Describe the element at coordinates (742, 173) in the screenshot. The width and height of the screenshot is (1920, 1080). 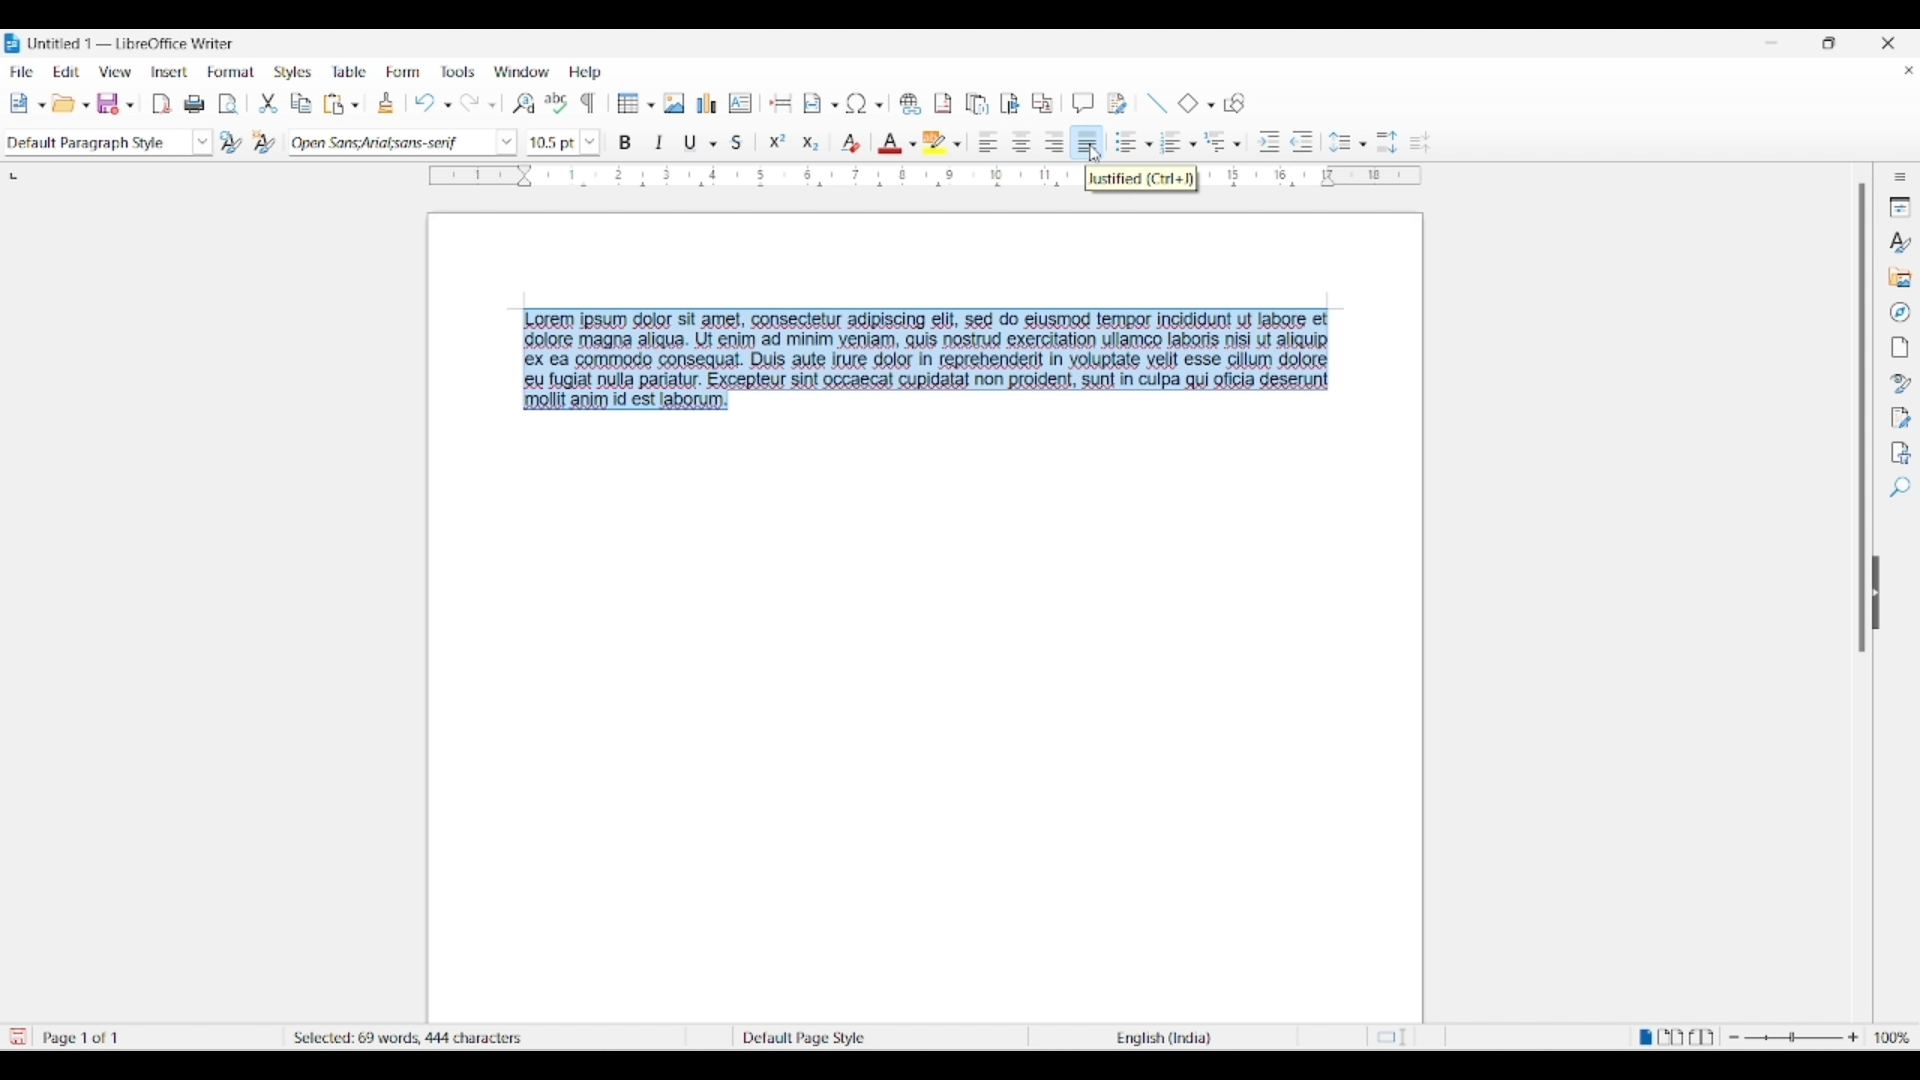
I see `Horizontal ruler` at that location.